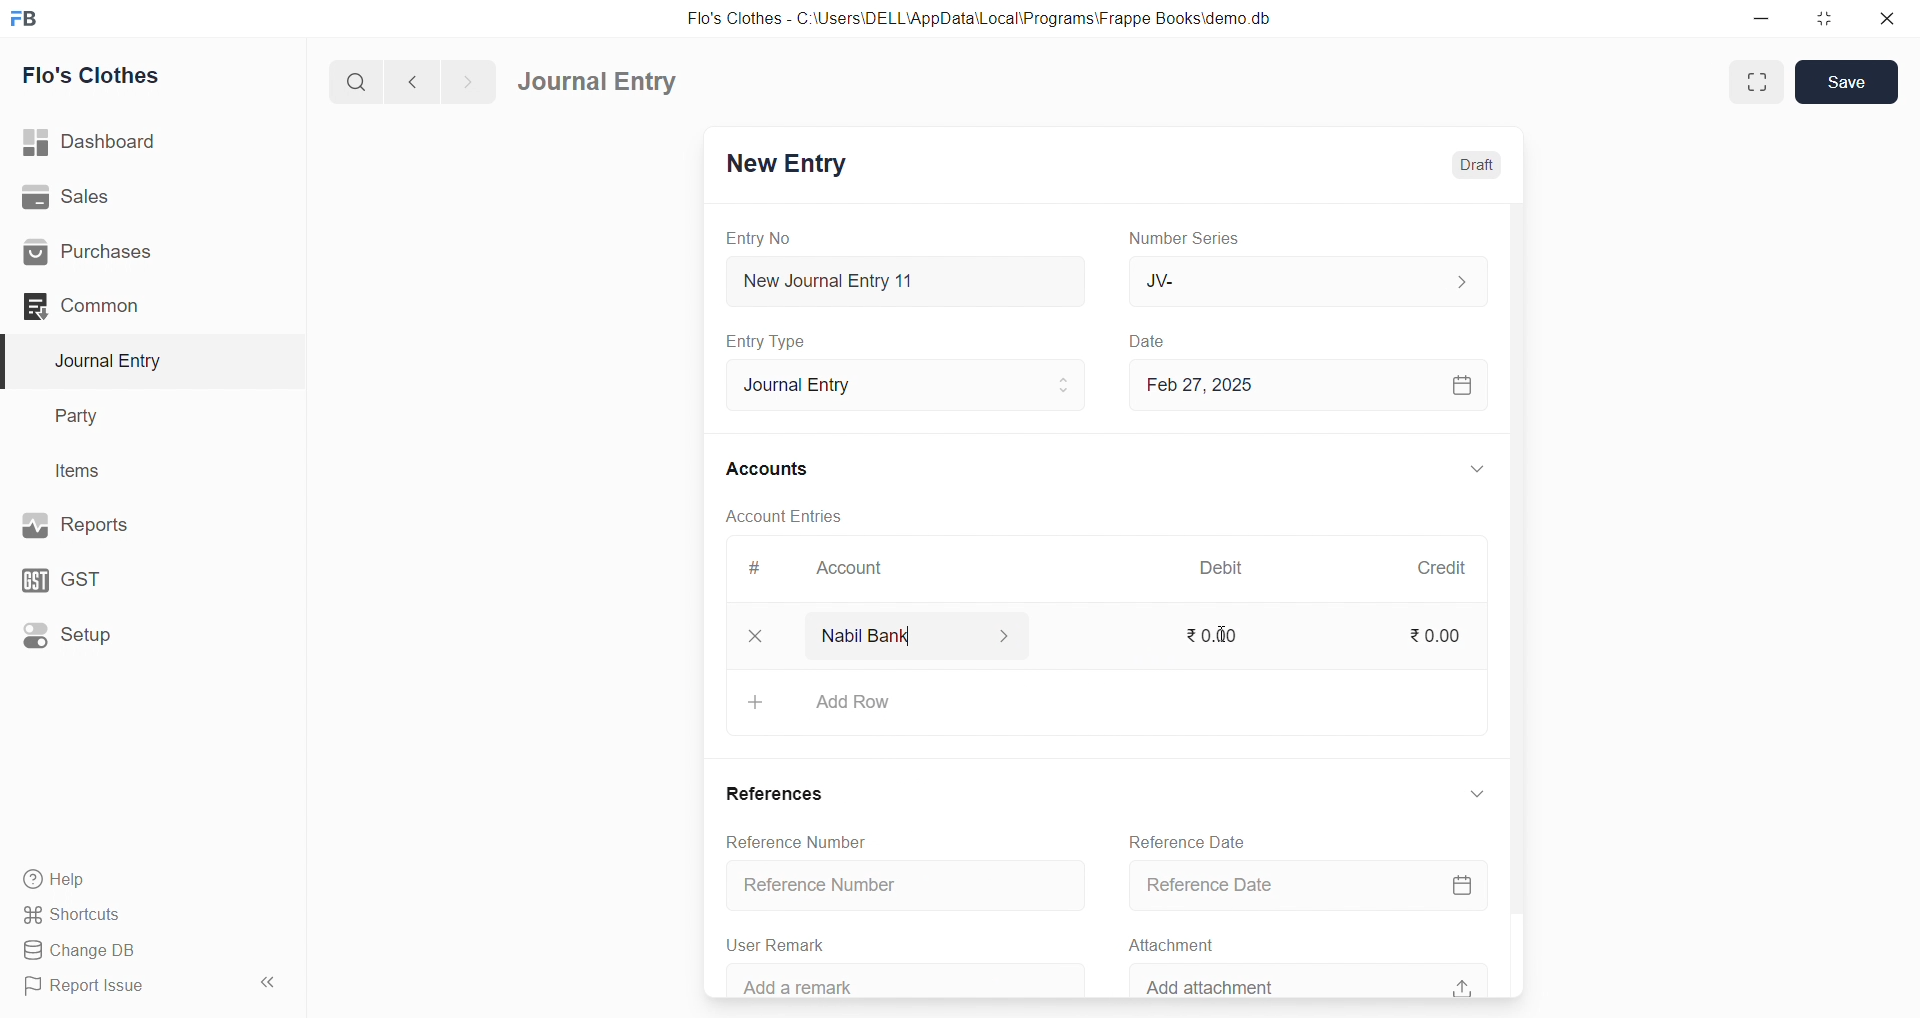  Describe the element at coordinates (906, 281) in the screenshot. I see `New Journal Entry 11` at that location.